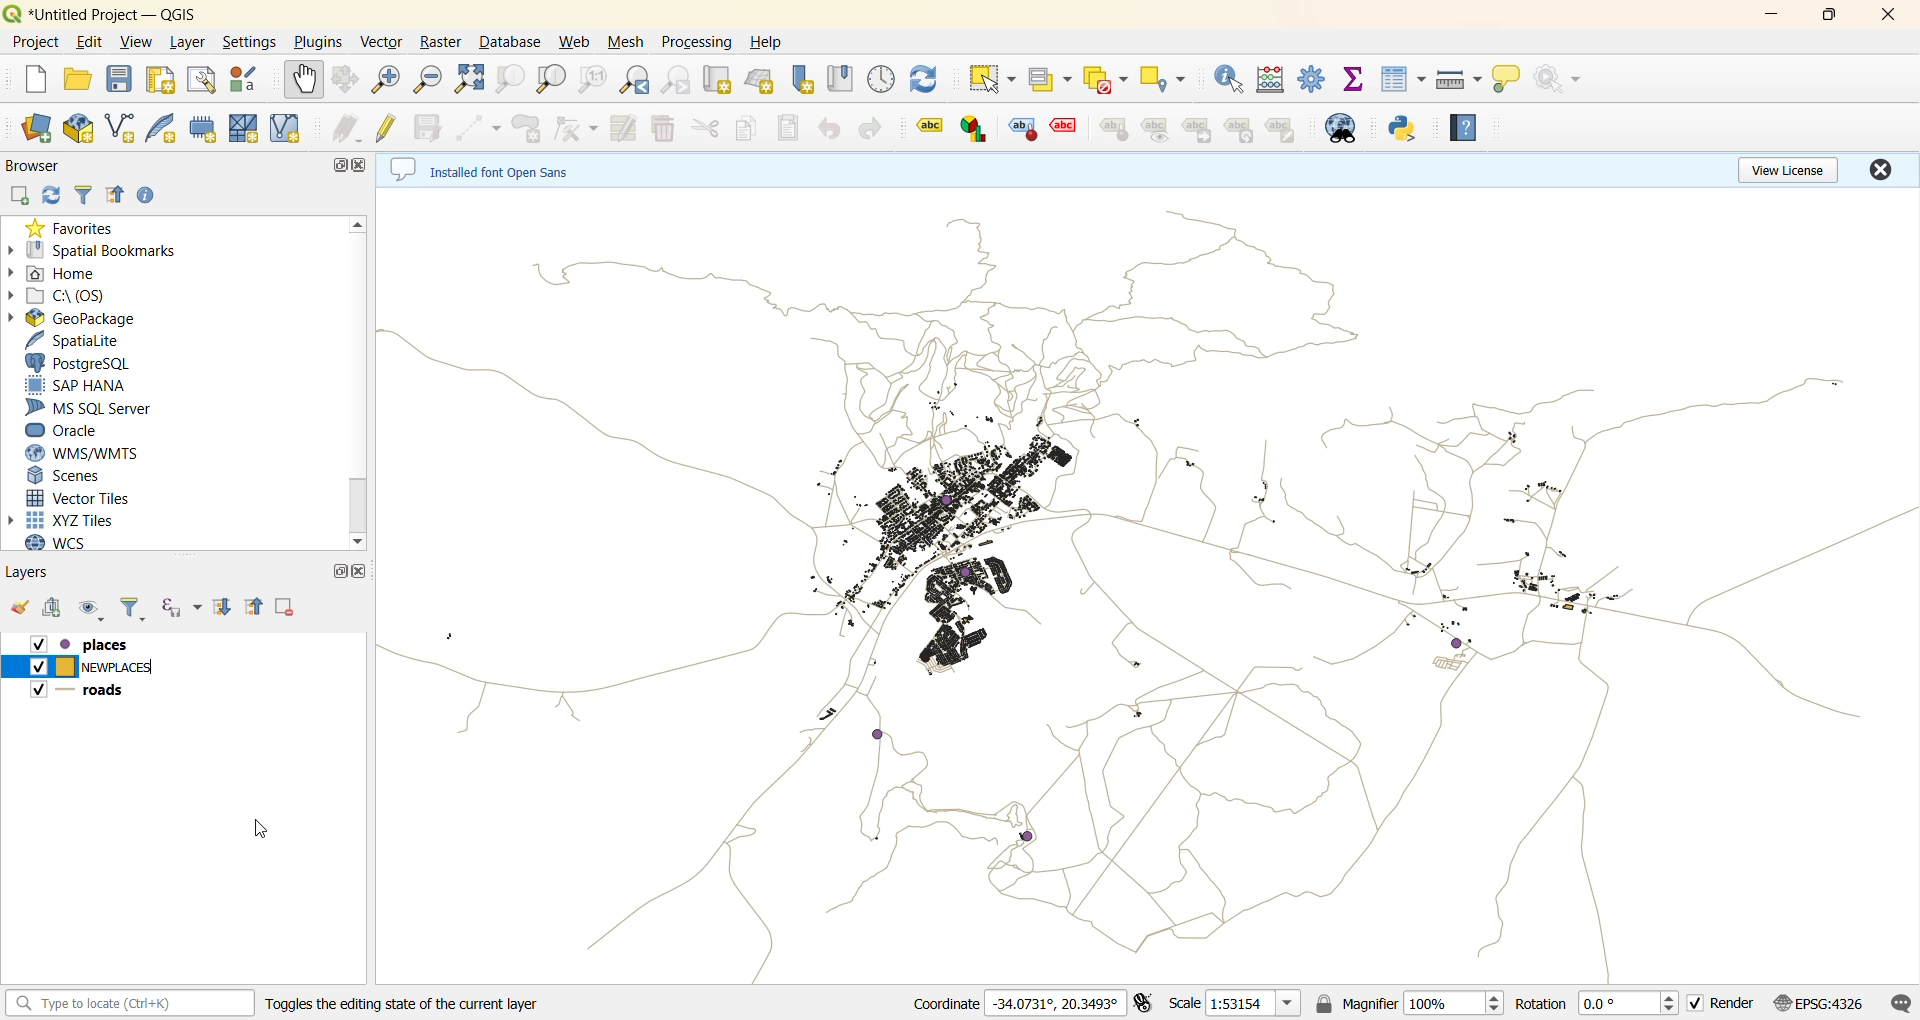 The width and height of the screenshot is (1920, 1020). Describe the element at coordinates (33, 41) in the screenshot. I see `project` at that location.